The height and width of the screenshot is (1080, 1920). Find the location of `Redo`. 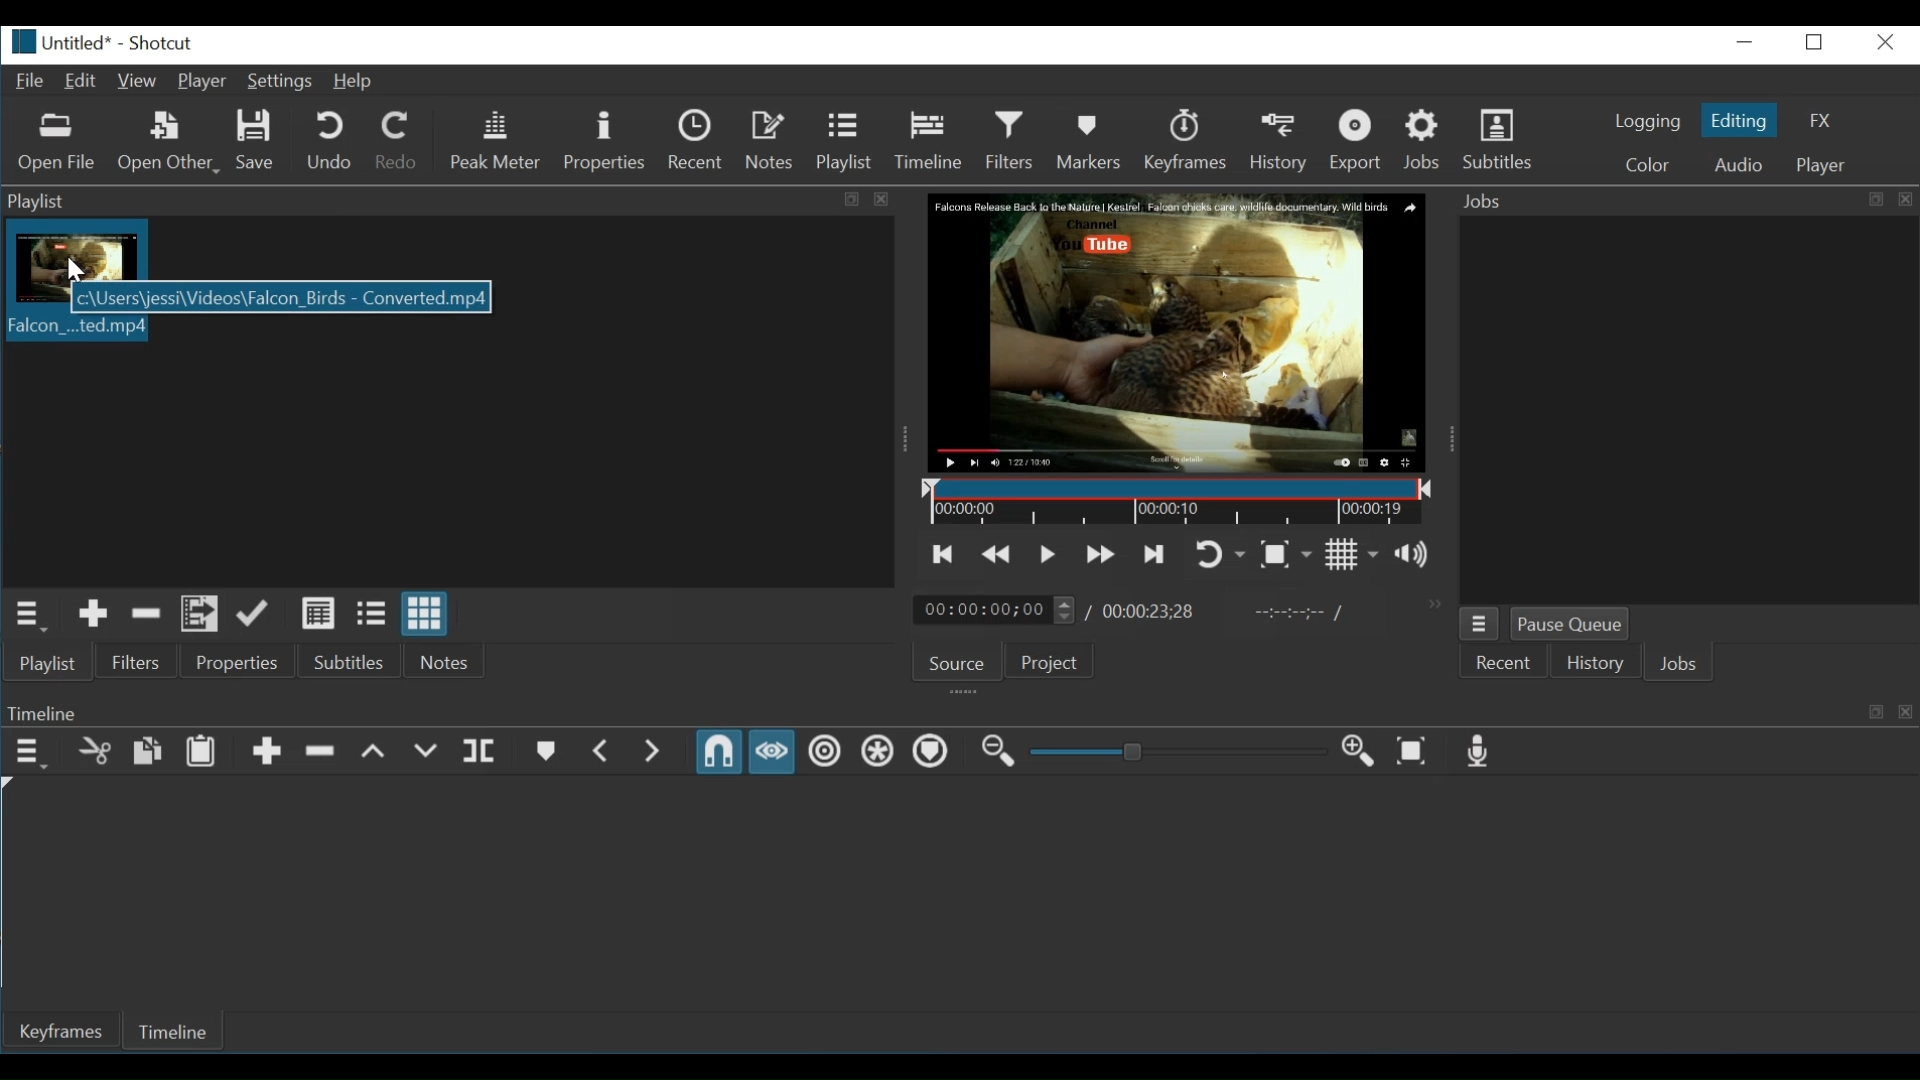

Redo is located at coordinates (397, 140).